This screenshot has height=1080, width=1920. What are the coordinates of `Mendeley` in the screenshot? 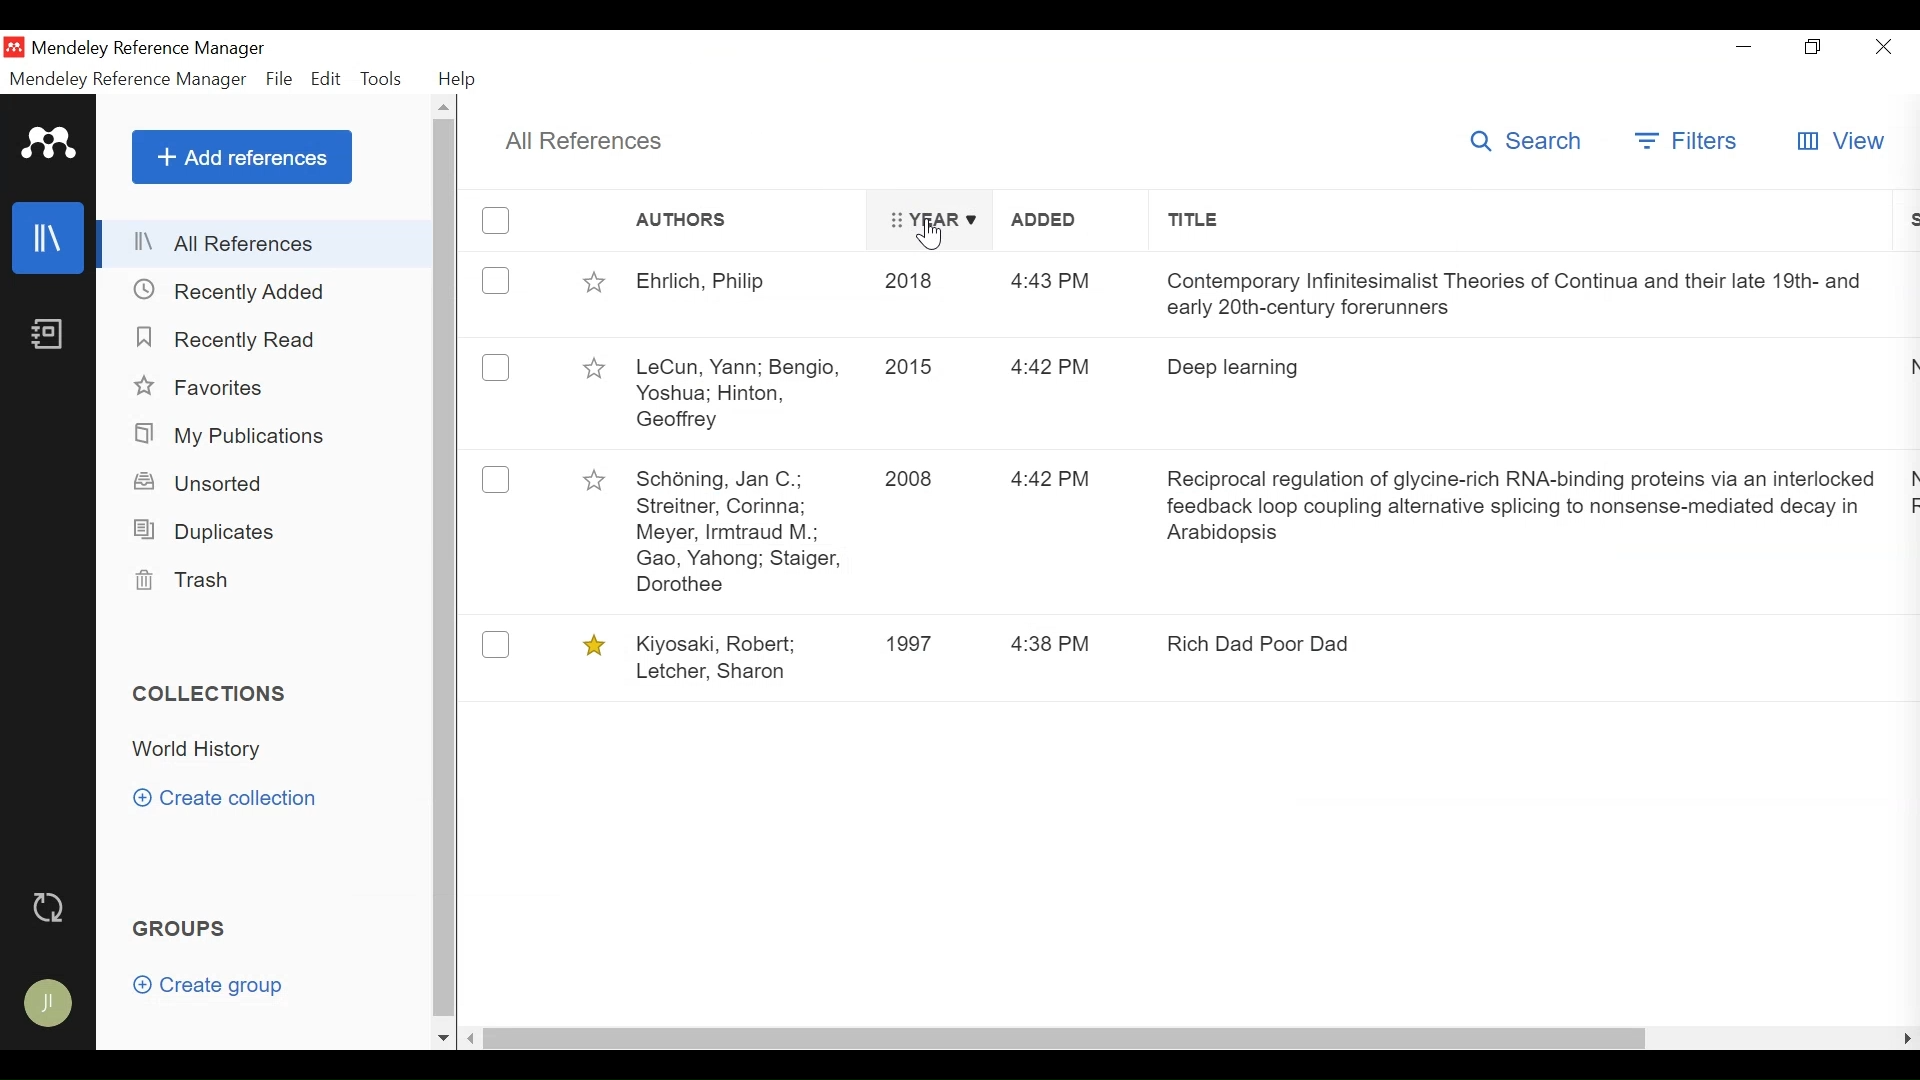 It's located at (50, 142).